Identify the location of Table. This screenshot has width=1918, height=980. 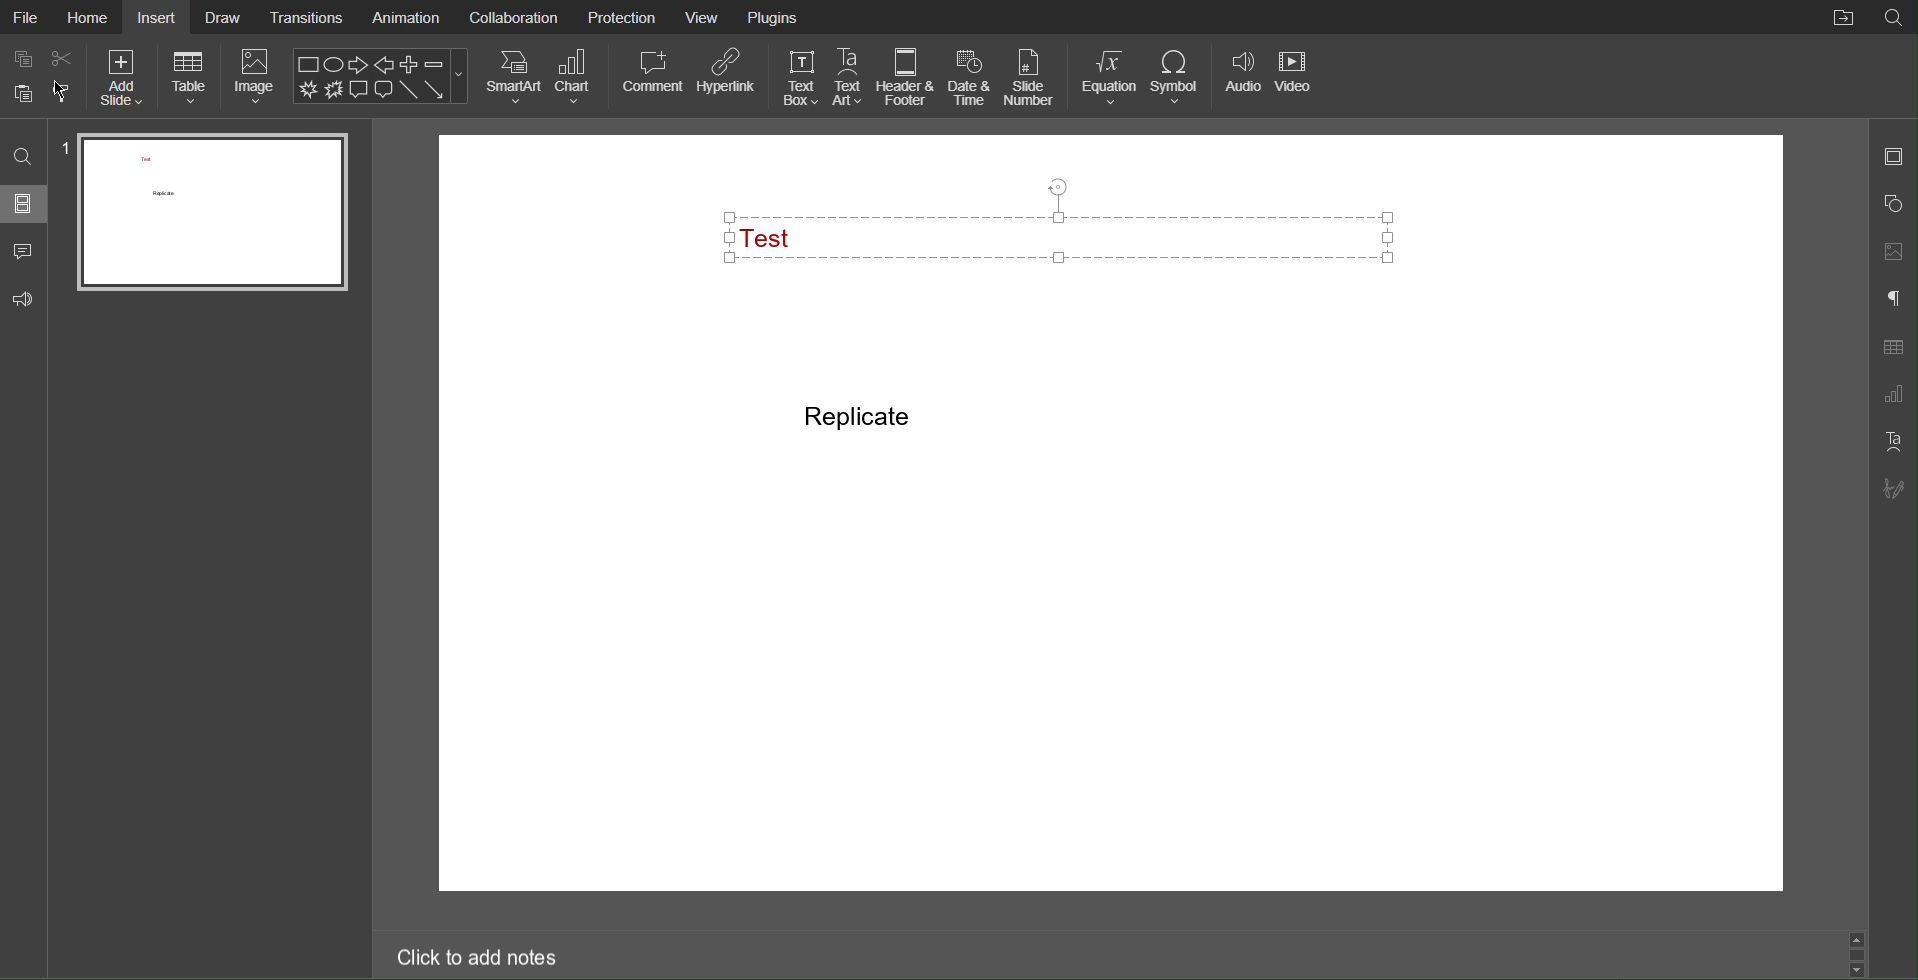
(190, 78).